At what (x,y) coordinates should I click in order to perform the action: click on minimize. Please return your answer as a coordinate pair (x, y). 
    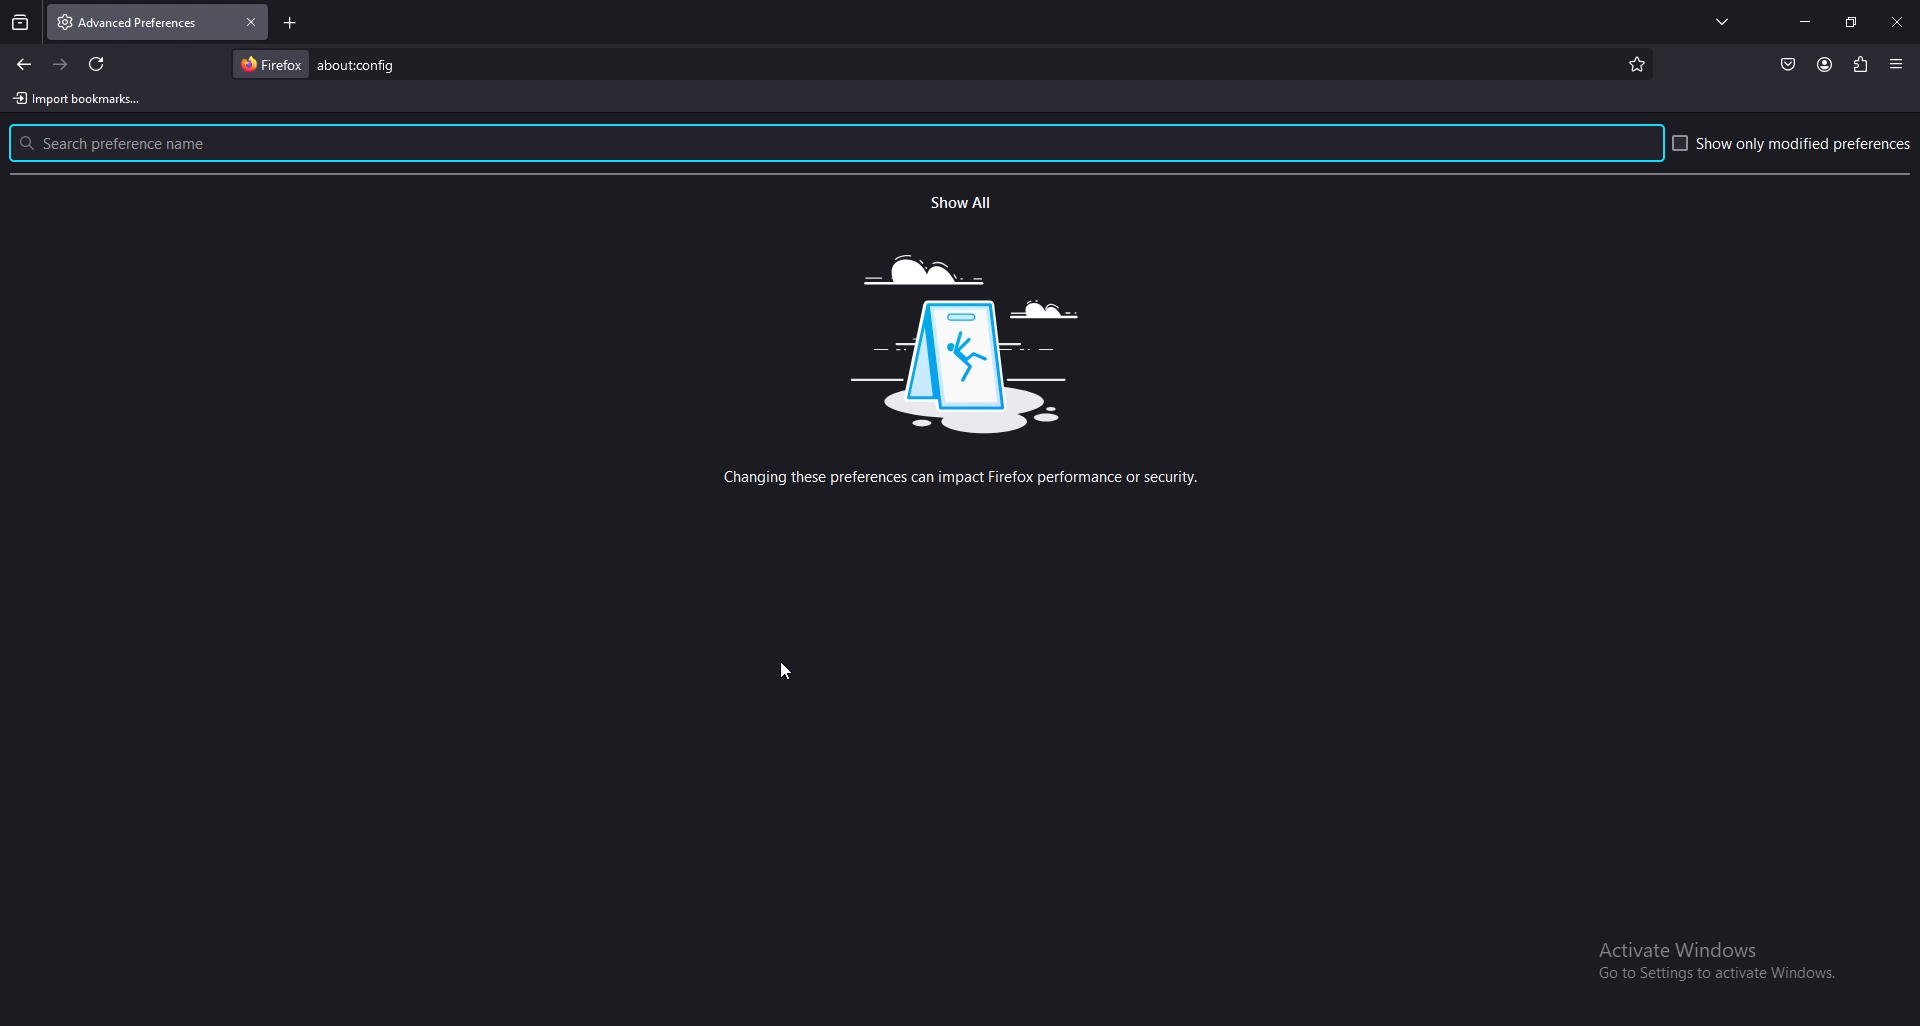
    Looking at the image, I should click on (1806, 21).